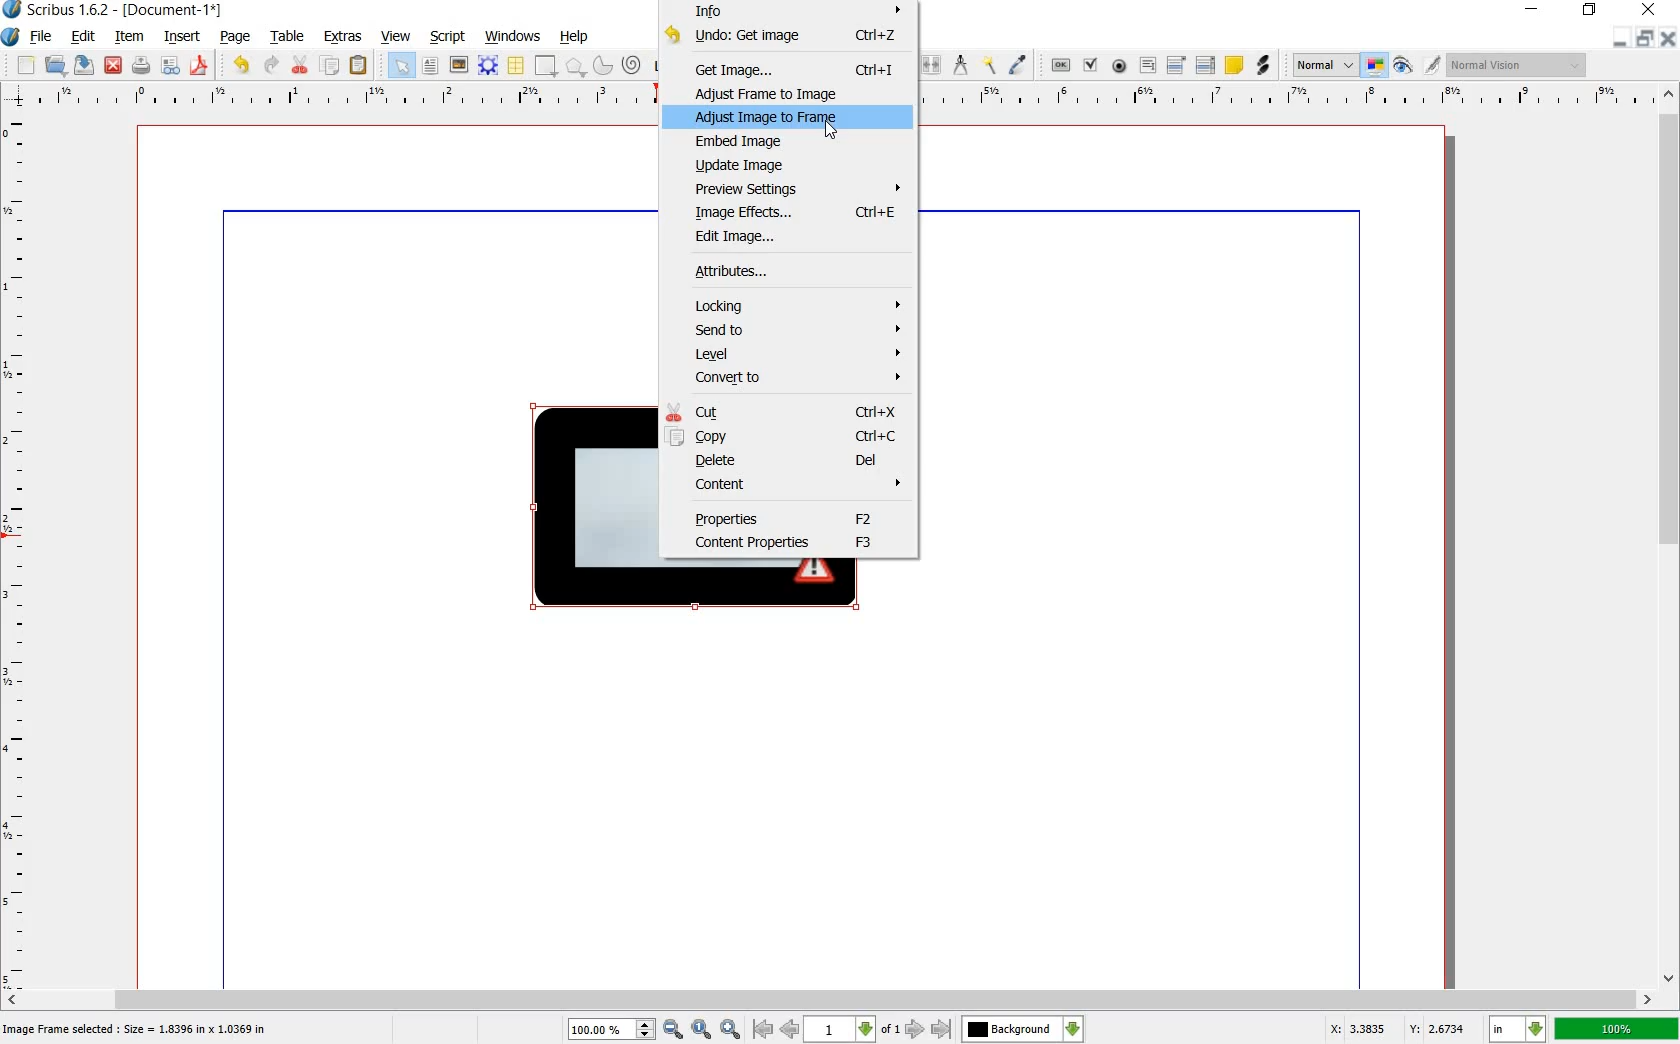 This screenshot has height=1044, width=1680. What do you see at coordinates (138, 1028) in the screenshot?
I see `Image frame selected: Size= 1.8396 in * 1.0369 in` at bounding box center [138, 1028].